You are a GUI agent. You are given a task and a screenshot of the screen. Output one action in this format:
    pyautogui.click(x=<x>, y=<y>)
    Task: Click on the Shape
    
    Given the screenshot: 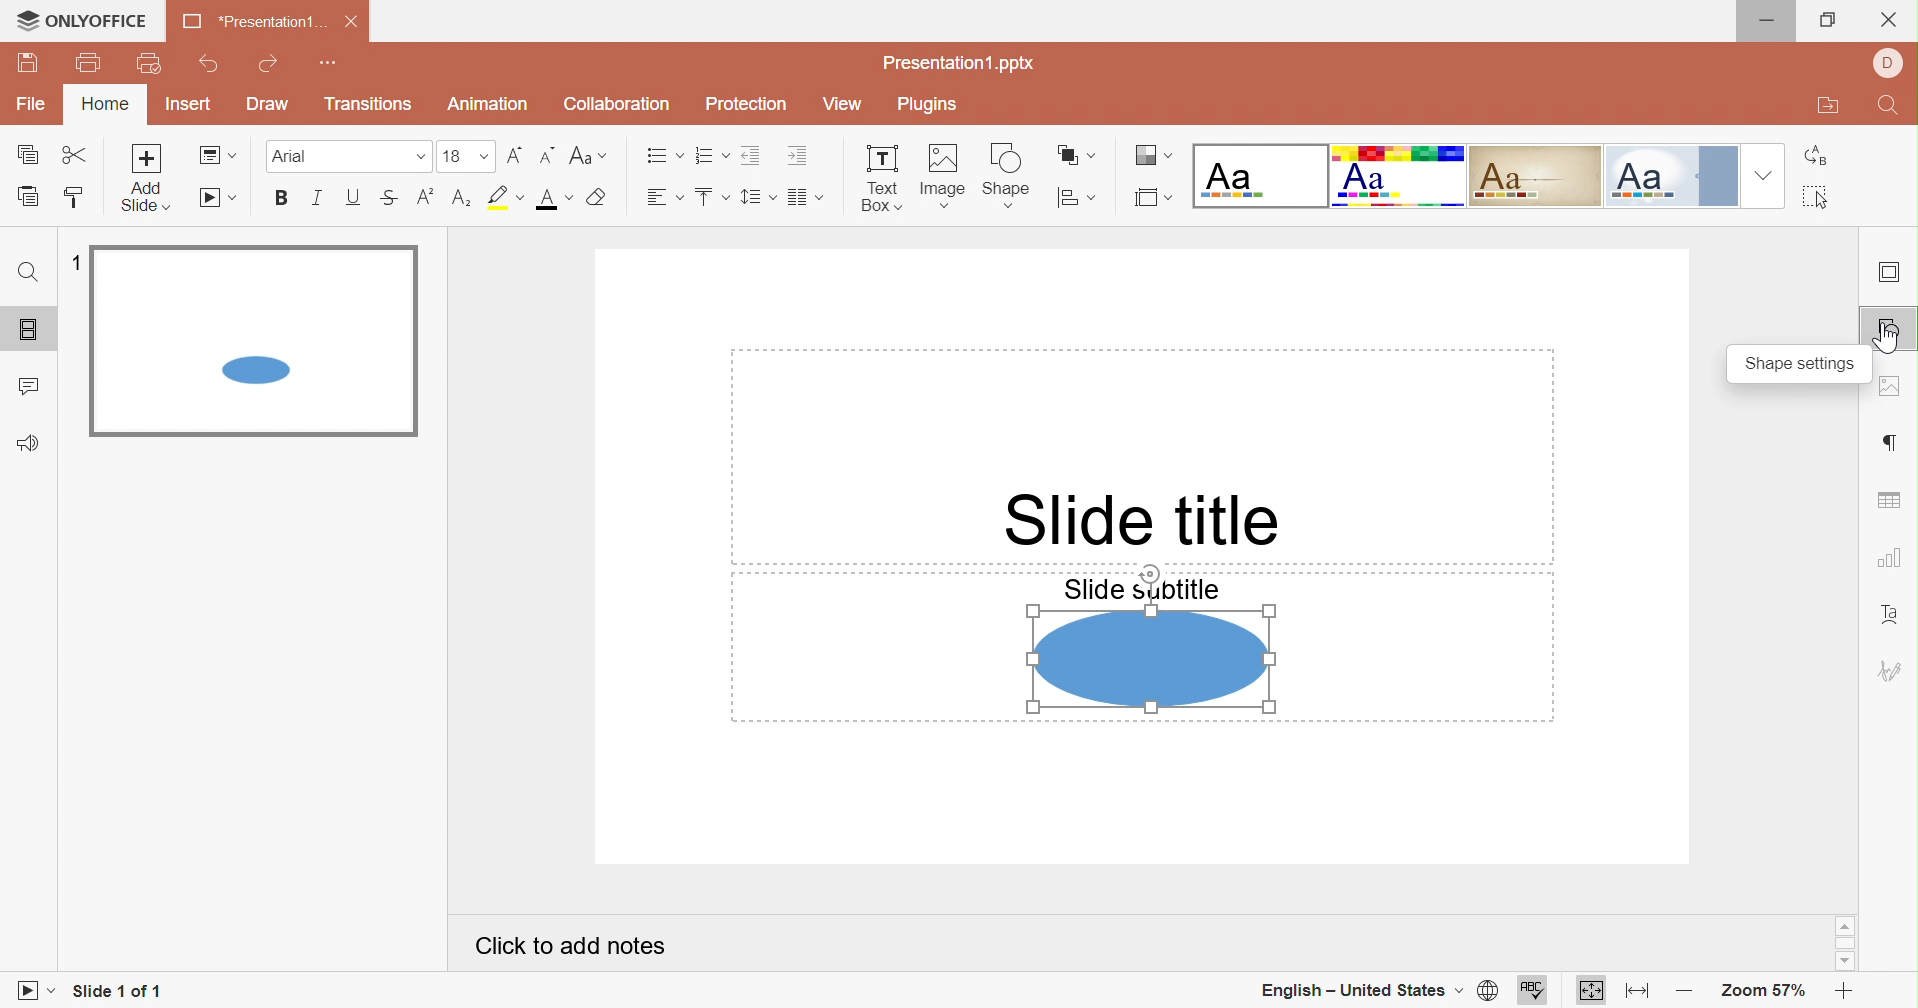 What is the action you would take?
    pyautogui.click(x=1151, y=659)
    